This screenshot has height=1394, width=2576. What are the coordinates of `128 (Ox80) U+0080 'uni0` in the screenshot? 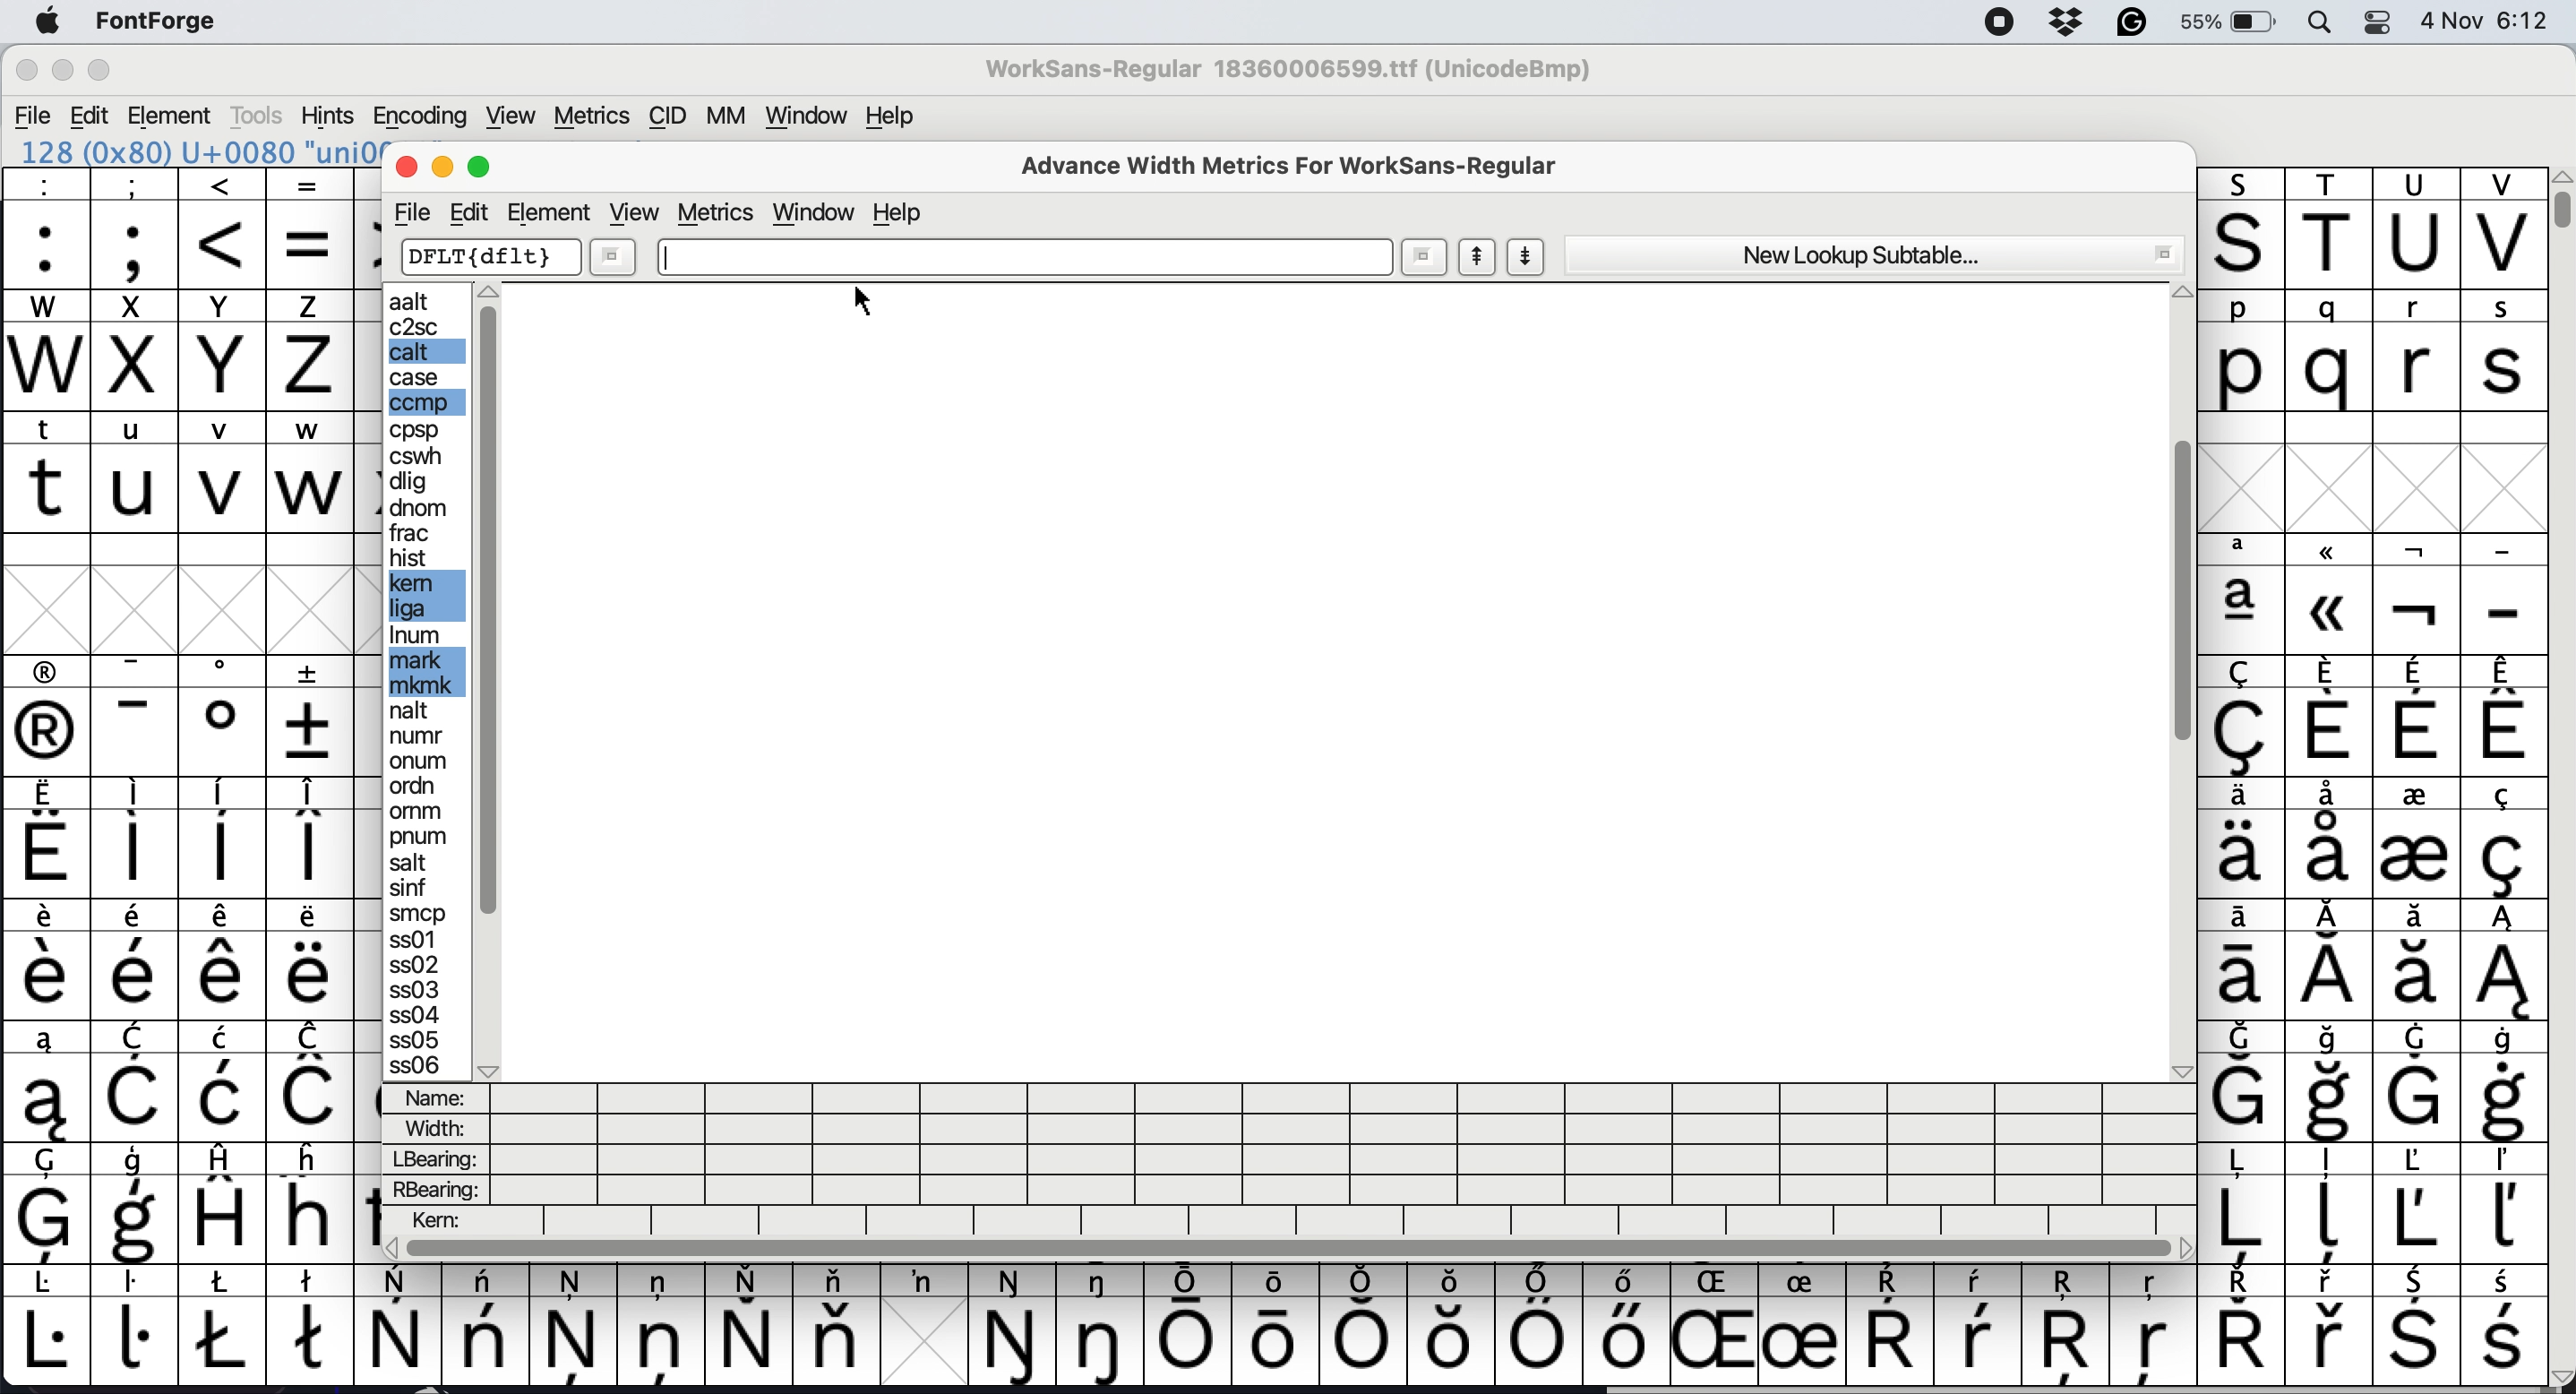 It's located at (197, 153).